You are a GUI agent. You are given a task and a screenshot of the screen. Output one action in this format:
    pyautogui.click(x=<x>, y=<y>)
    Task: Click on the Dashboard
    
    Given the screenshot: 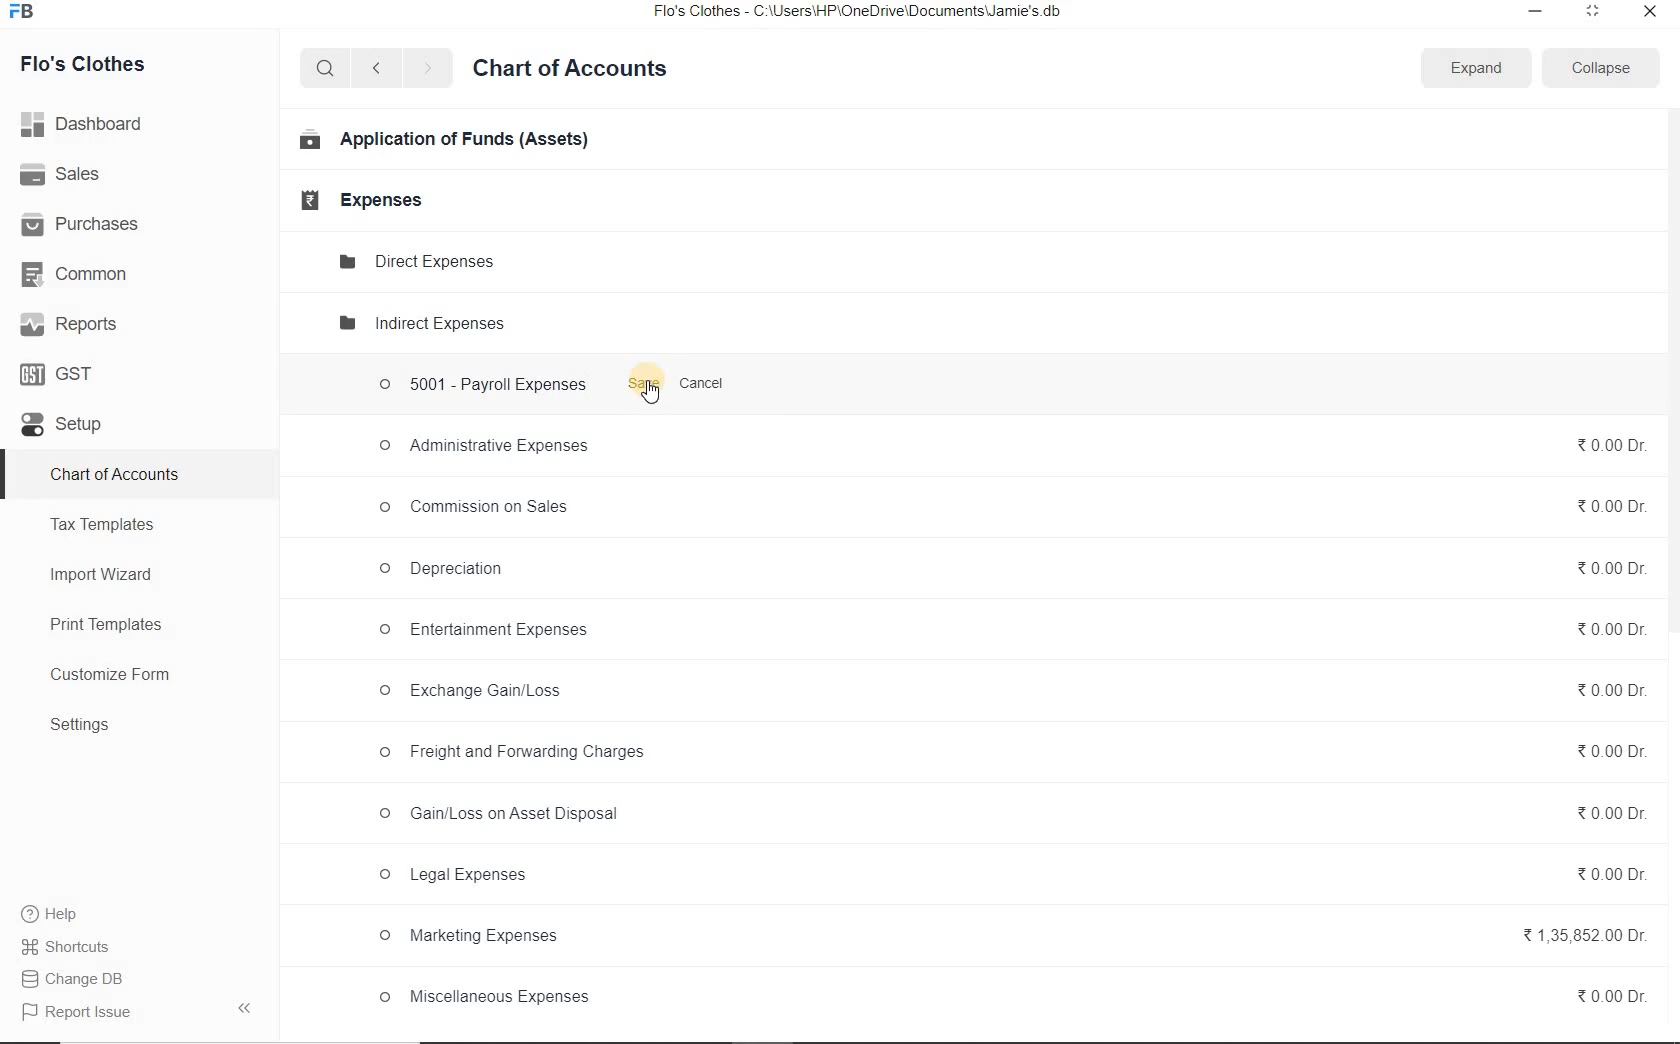 What is the action you would take?
    pyautogui.click(x=86, y=122)
    